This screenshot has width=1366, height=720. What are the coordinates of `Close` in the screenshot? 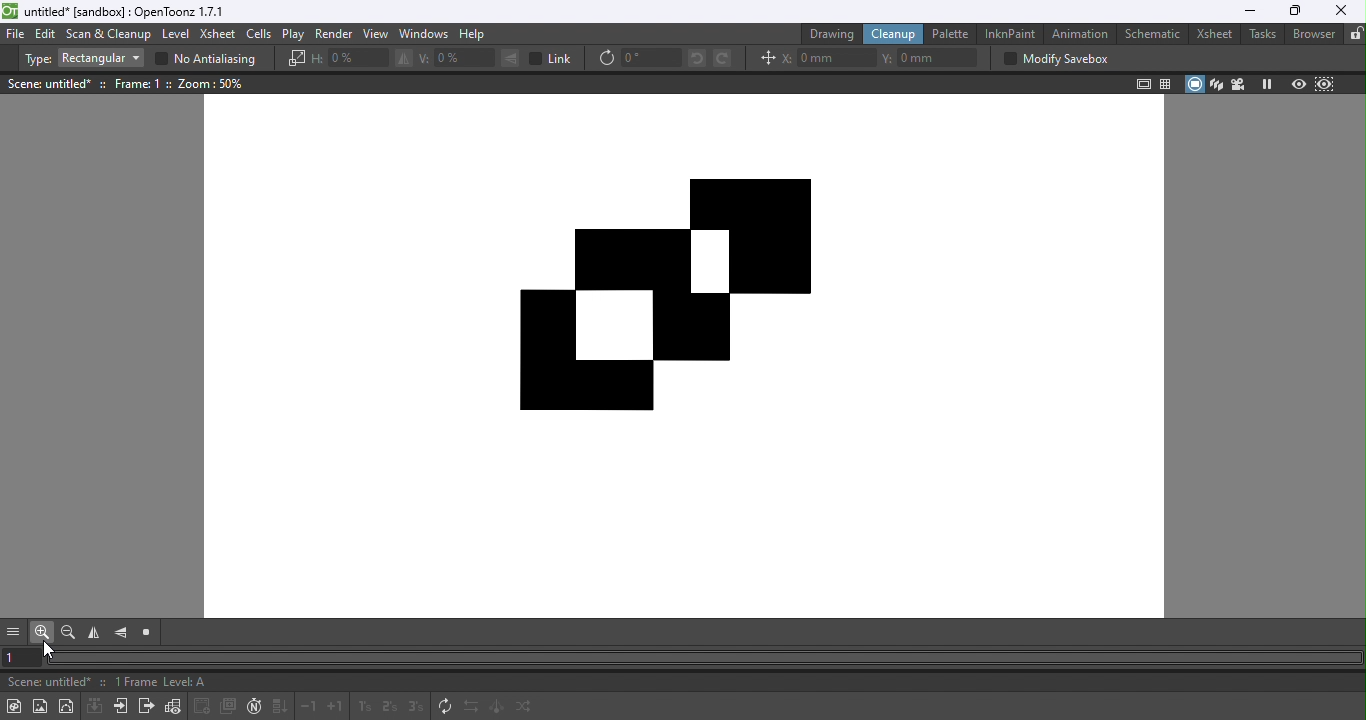 It's located at (1341, 11).